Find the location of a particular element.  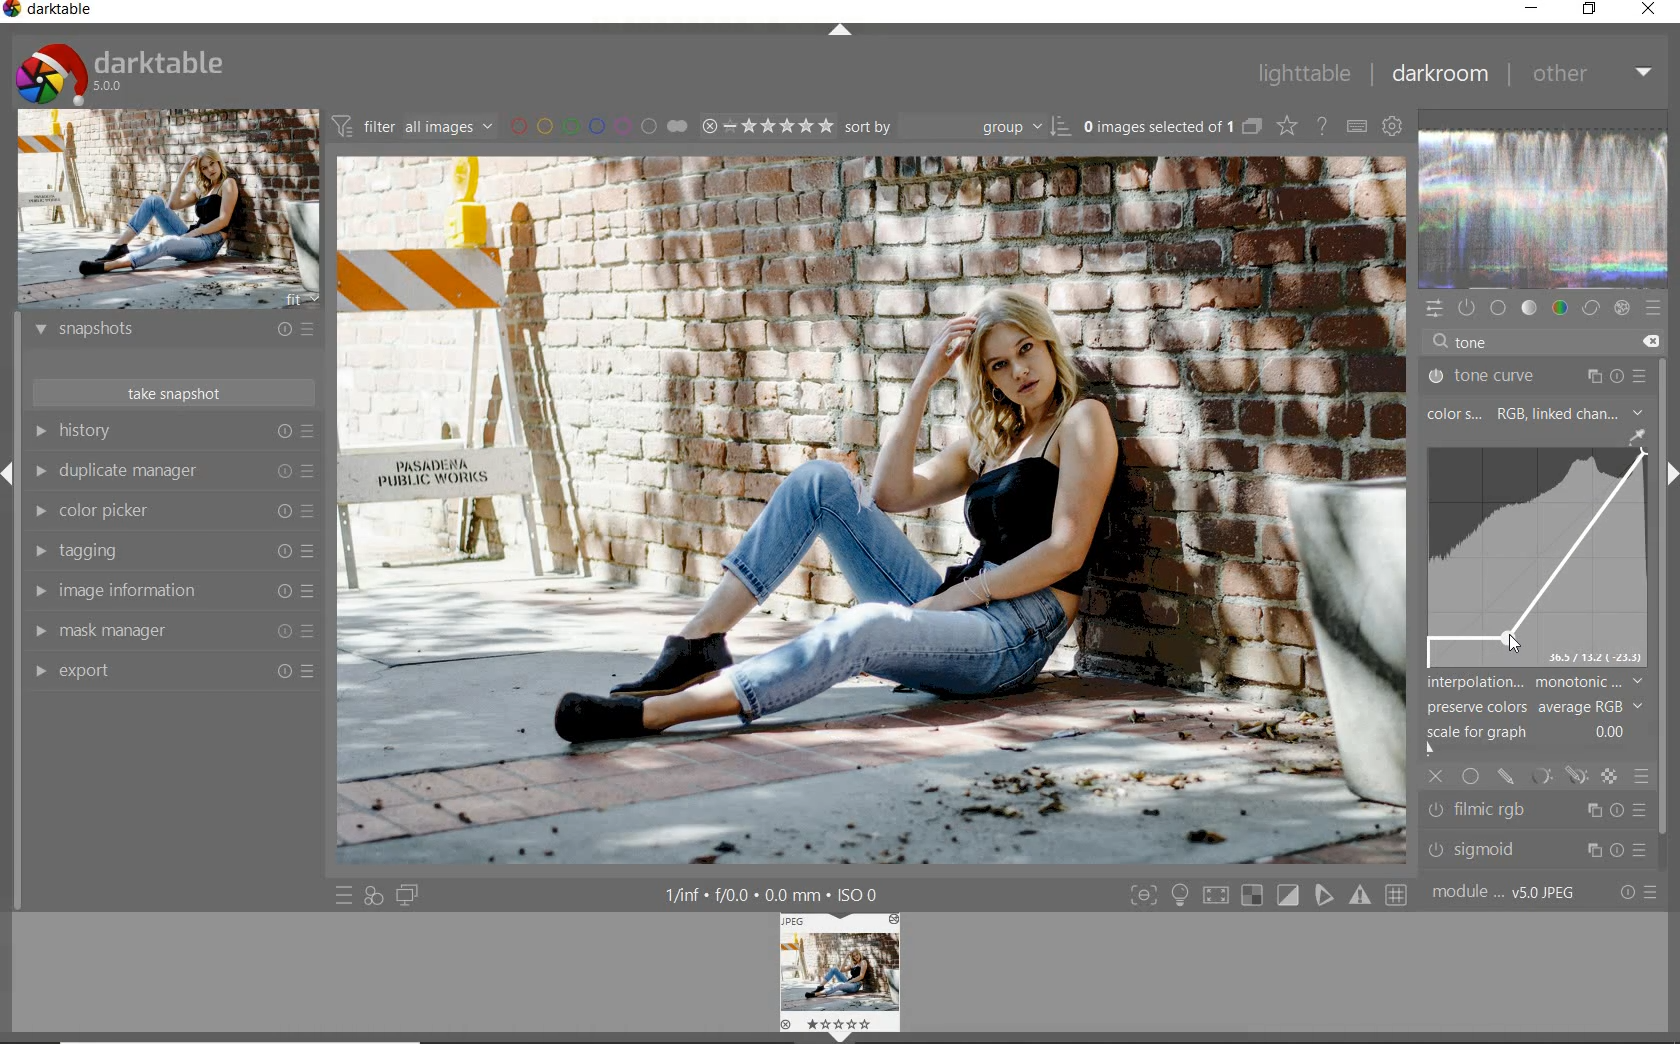

system logo is located at coordinates (121, 72).